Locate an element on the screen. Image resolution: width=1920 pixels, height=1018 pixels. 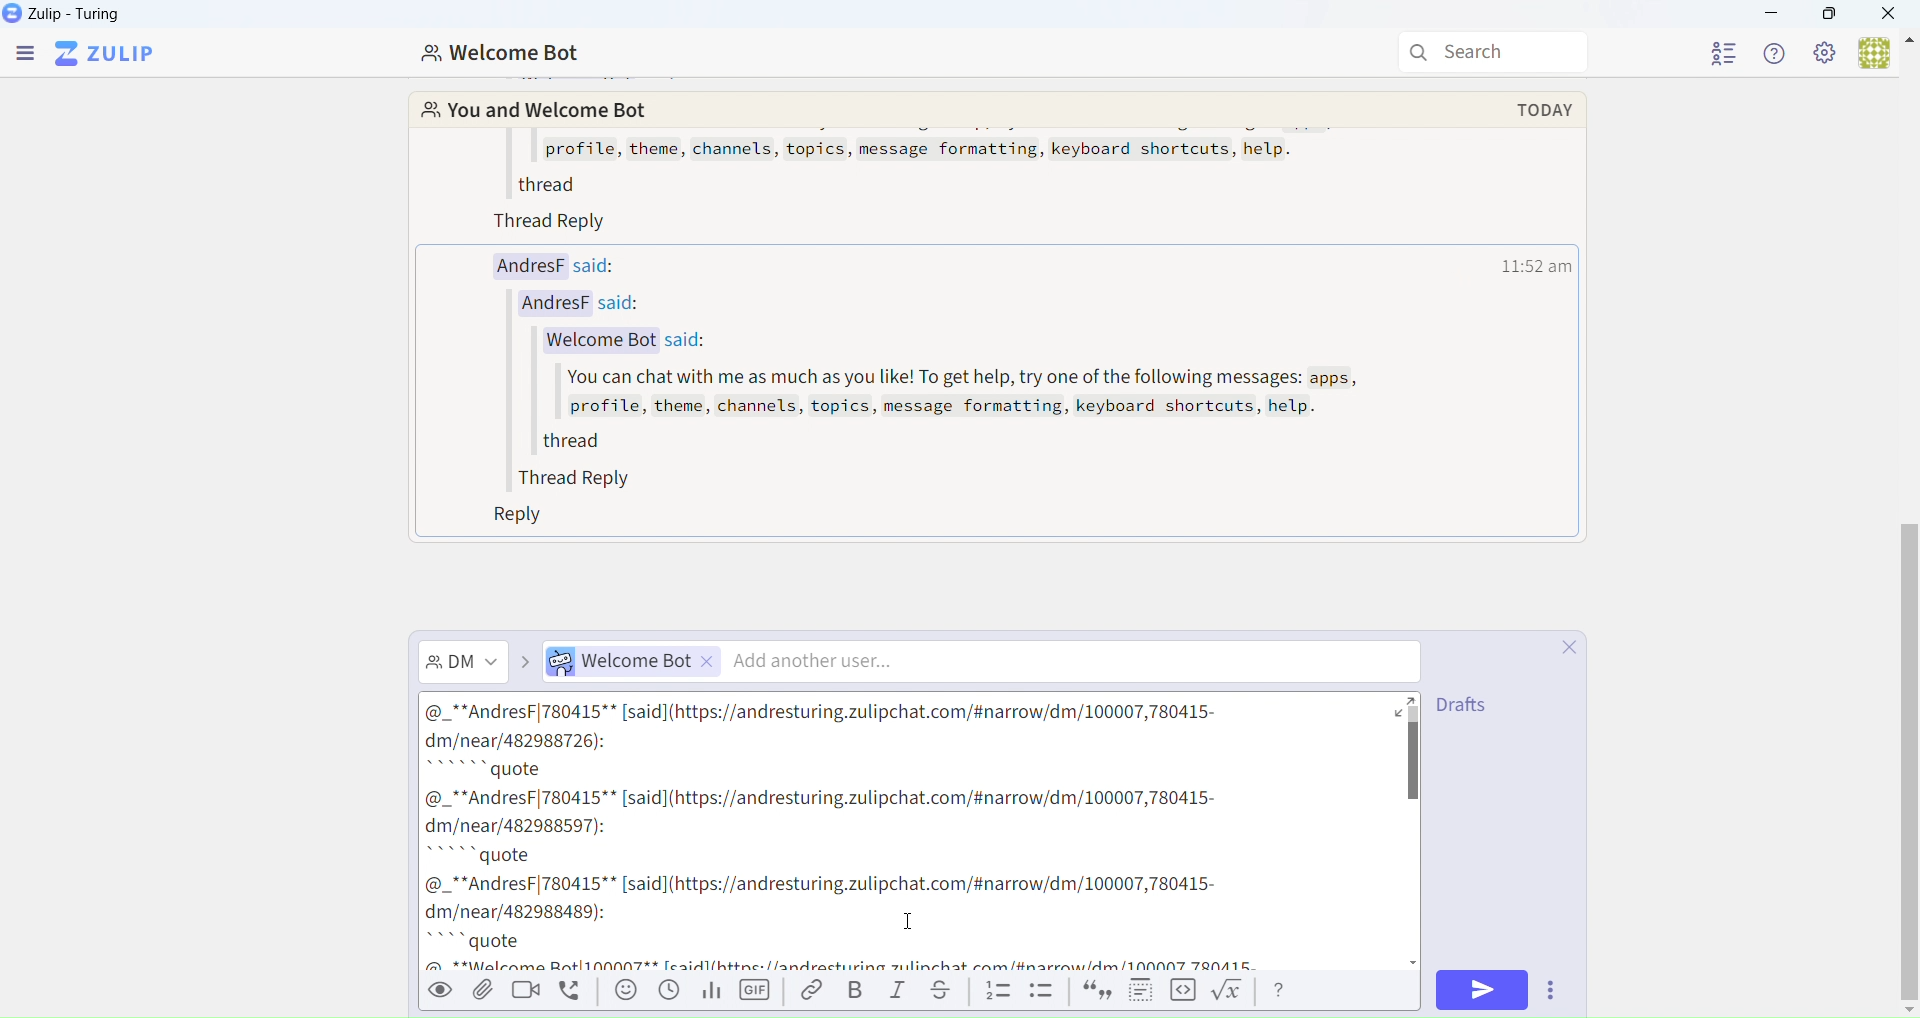
emoji is located at coordinates (624, 993).